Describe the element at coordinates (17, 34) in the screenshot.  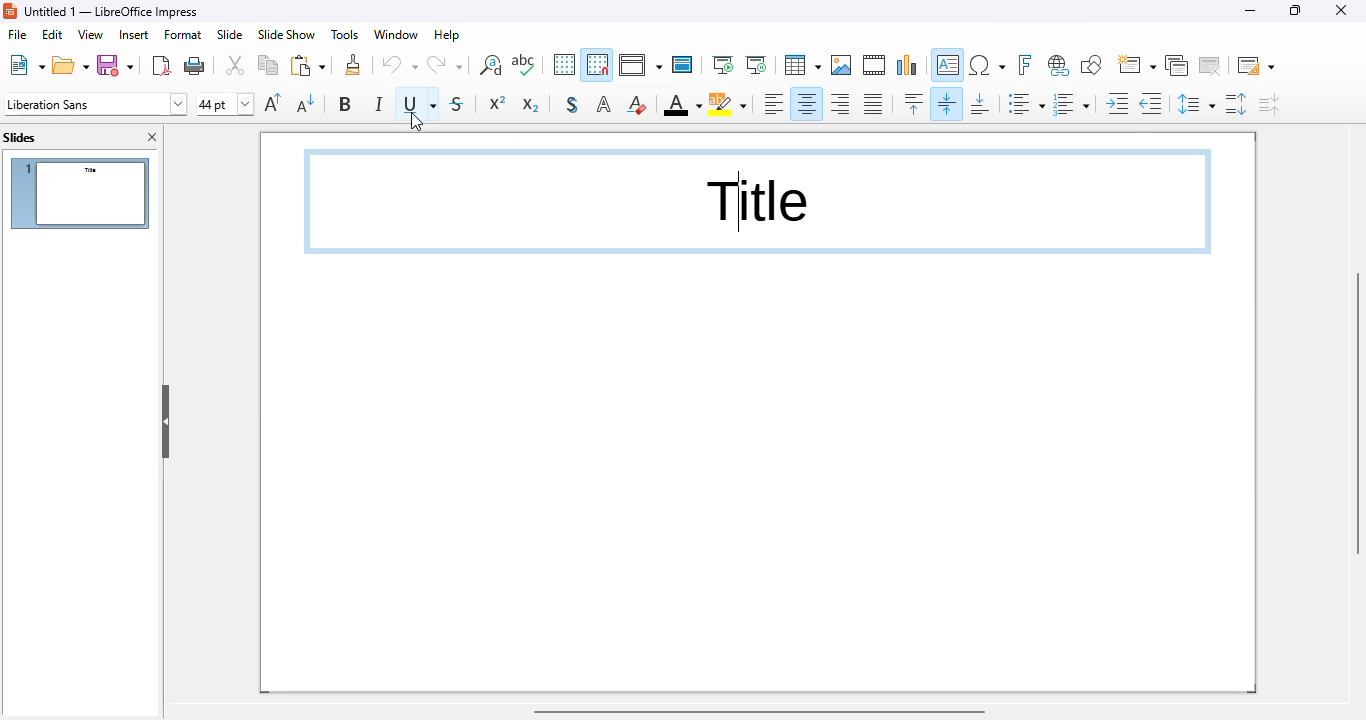
I see `file` at that location.